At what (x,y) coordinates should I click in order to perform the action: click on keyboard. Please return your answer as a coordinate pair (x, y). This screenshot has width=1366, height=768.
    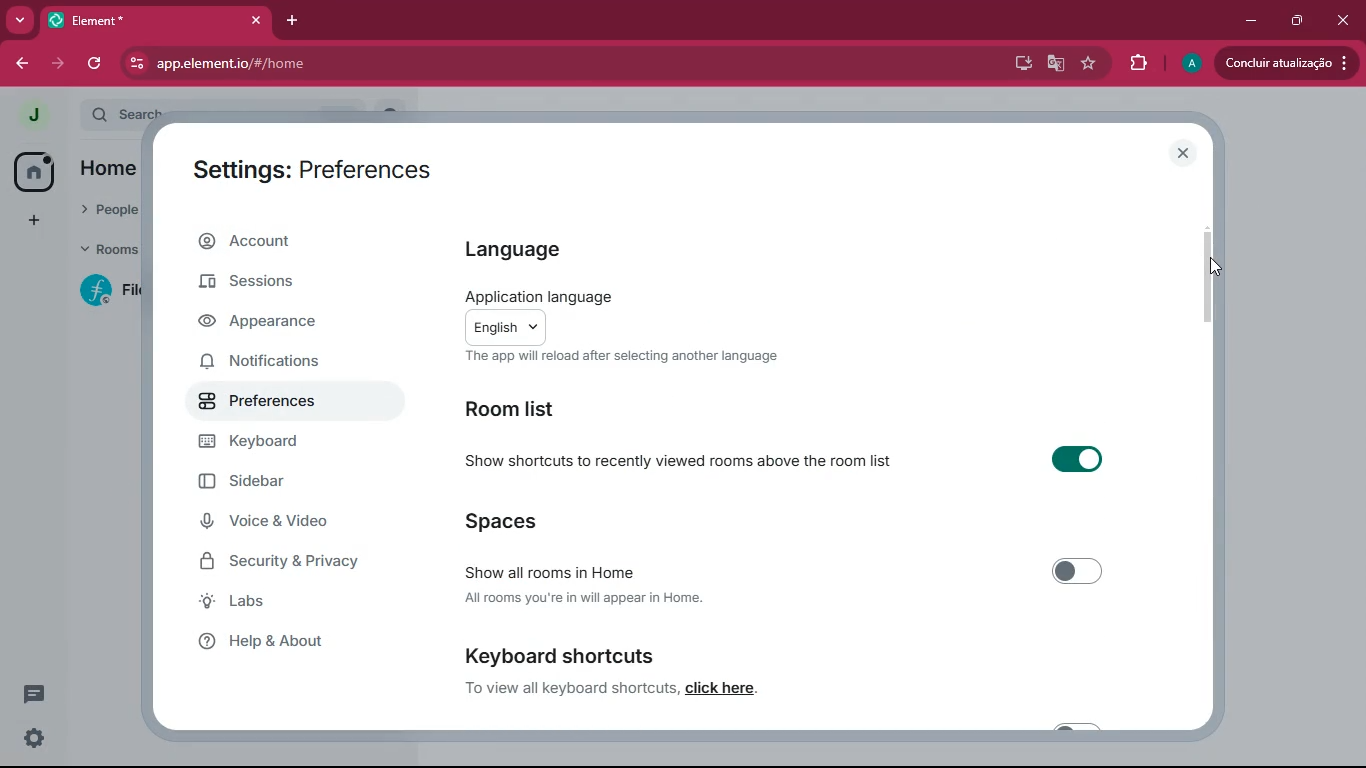
    Looking at the image, I should click on (262, 443).